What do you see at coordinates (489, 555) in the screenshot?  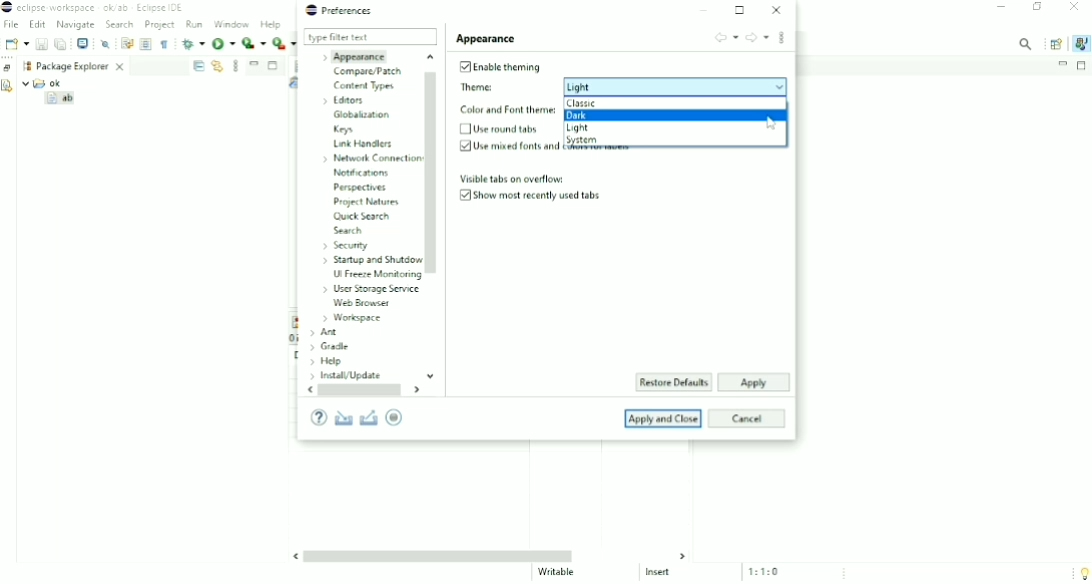 I see `Horizontal scrollbar` at bounding box center [489, 555].